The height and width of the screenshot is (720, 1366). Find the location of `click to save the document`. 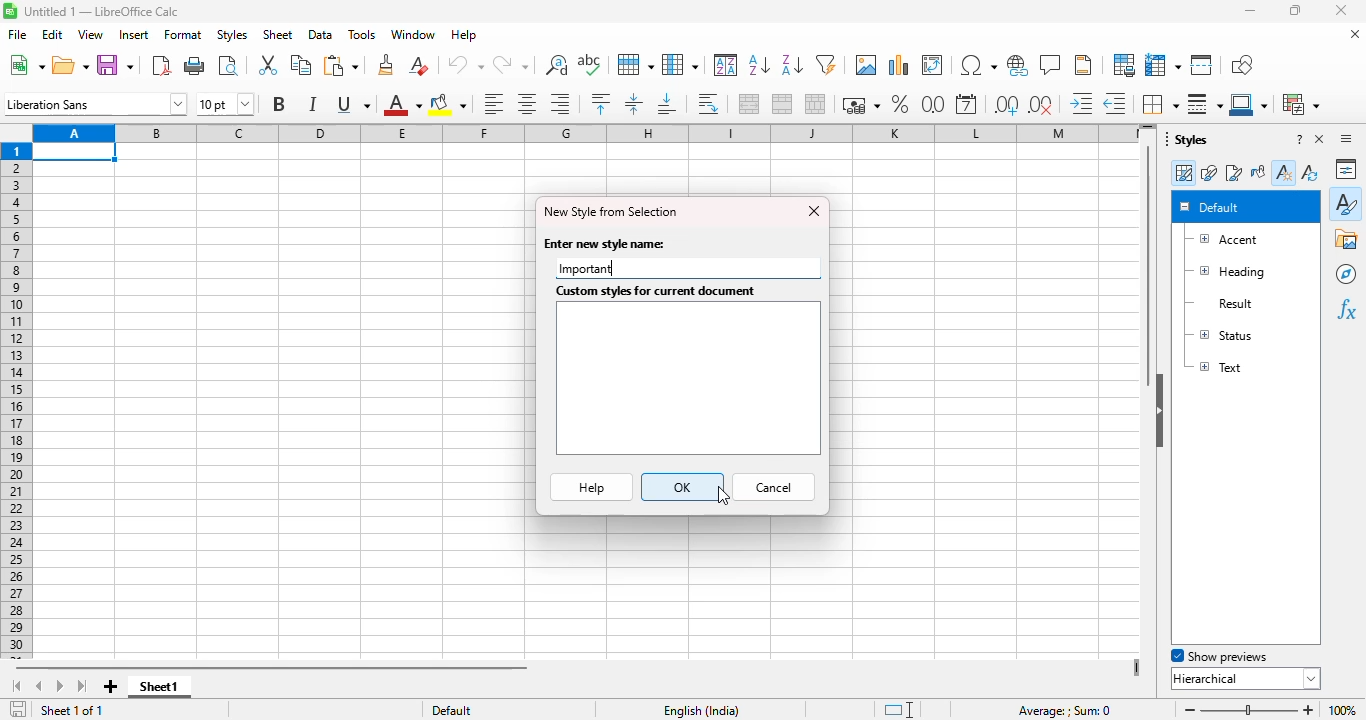

click to save the document is located at coordinates (18, 709).